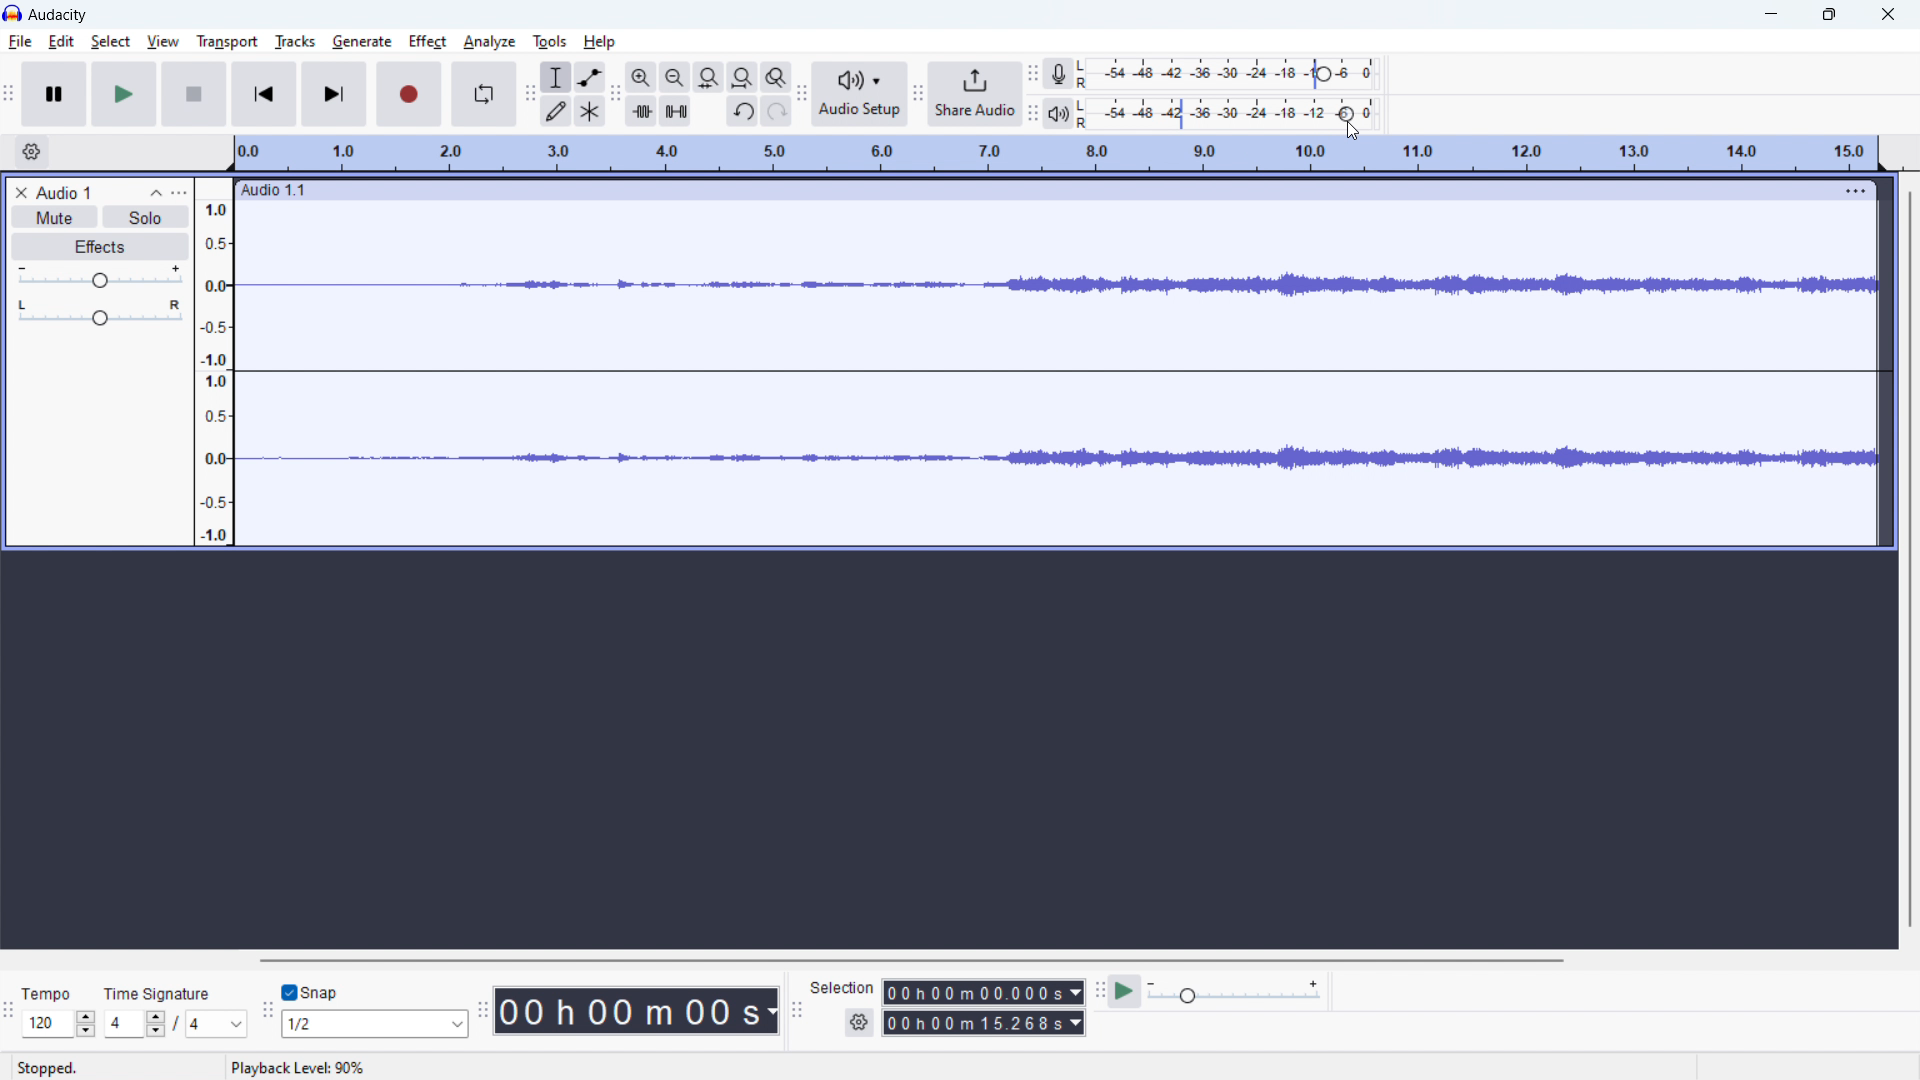 This screenshot has height=1080, width=1920. Describe the element at coordinates (1829, 14) in the screenshot. I see `maximize` at that location.